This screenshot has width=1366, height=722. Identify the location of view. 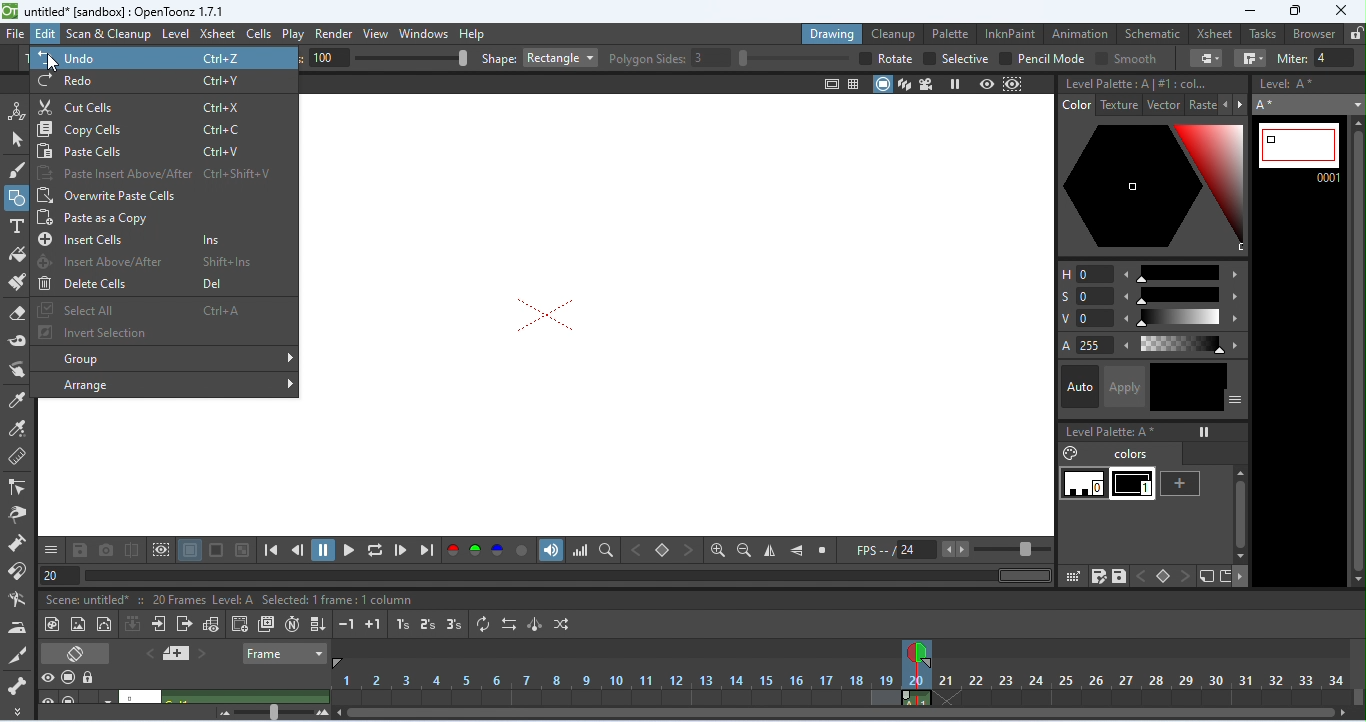
(375, 34).